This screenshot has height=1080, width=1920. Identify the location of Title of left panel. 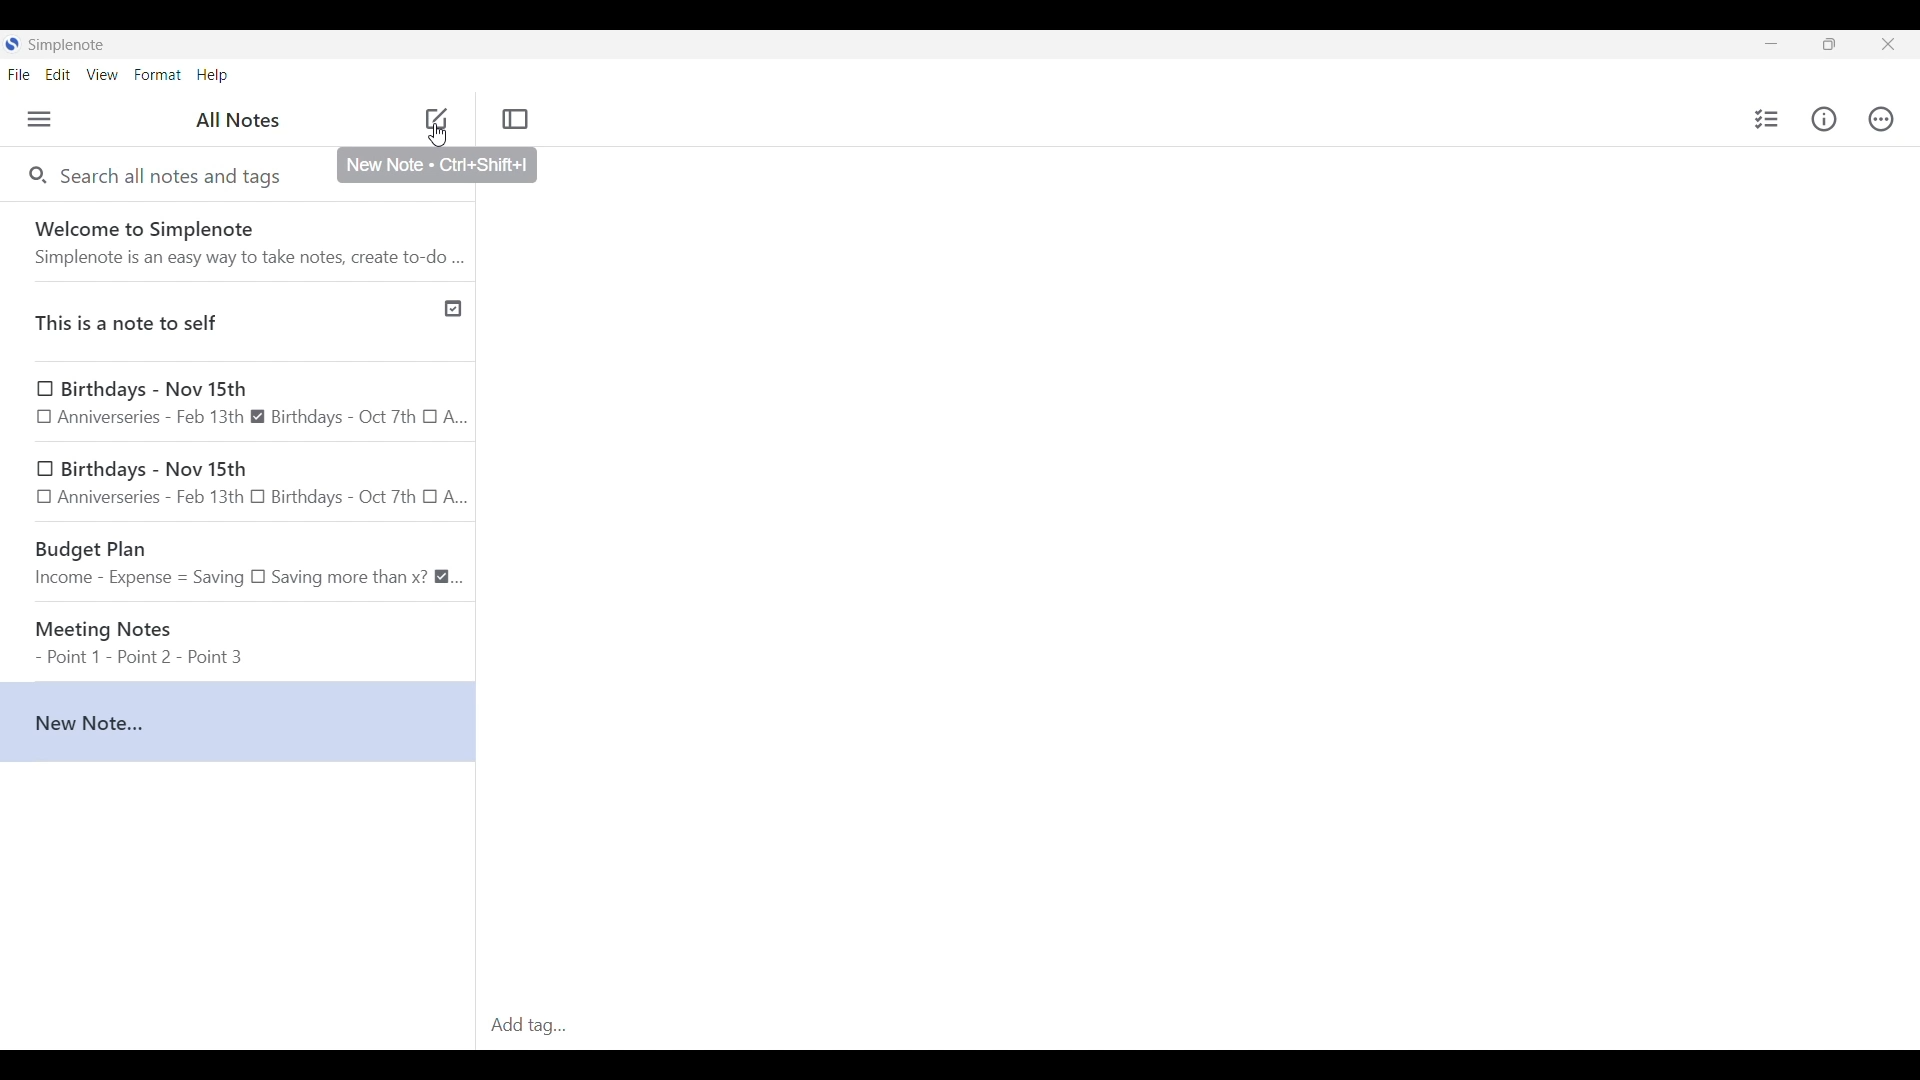
(237, 119).